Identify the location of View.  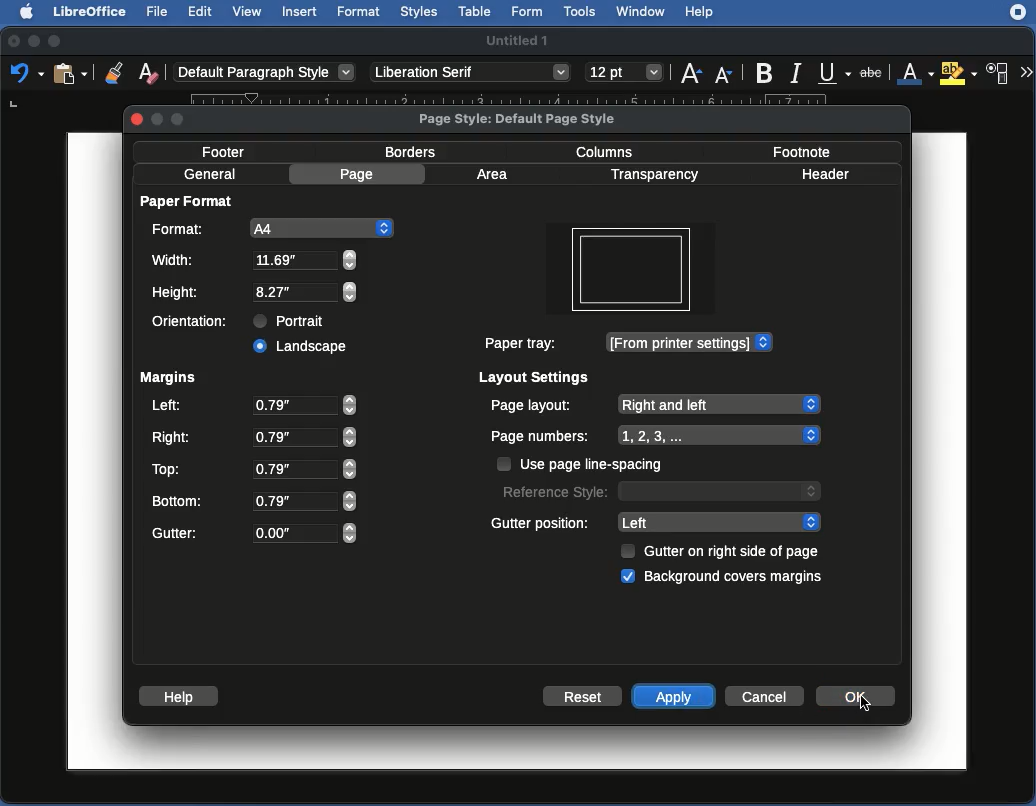
(248, 12).